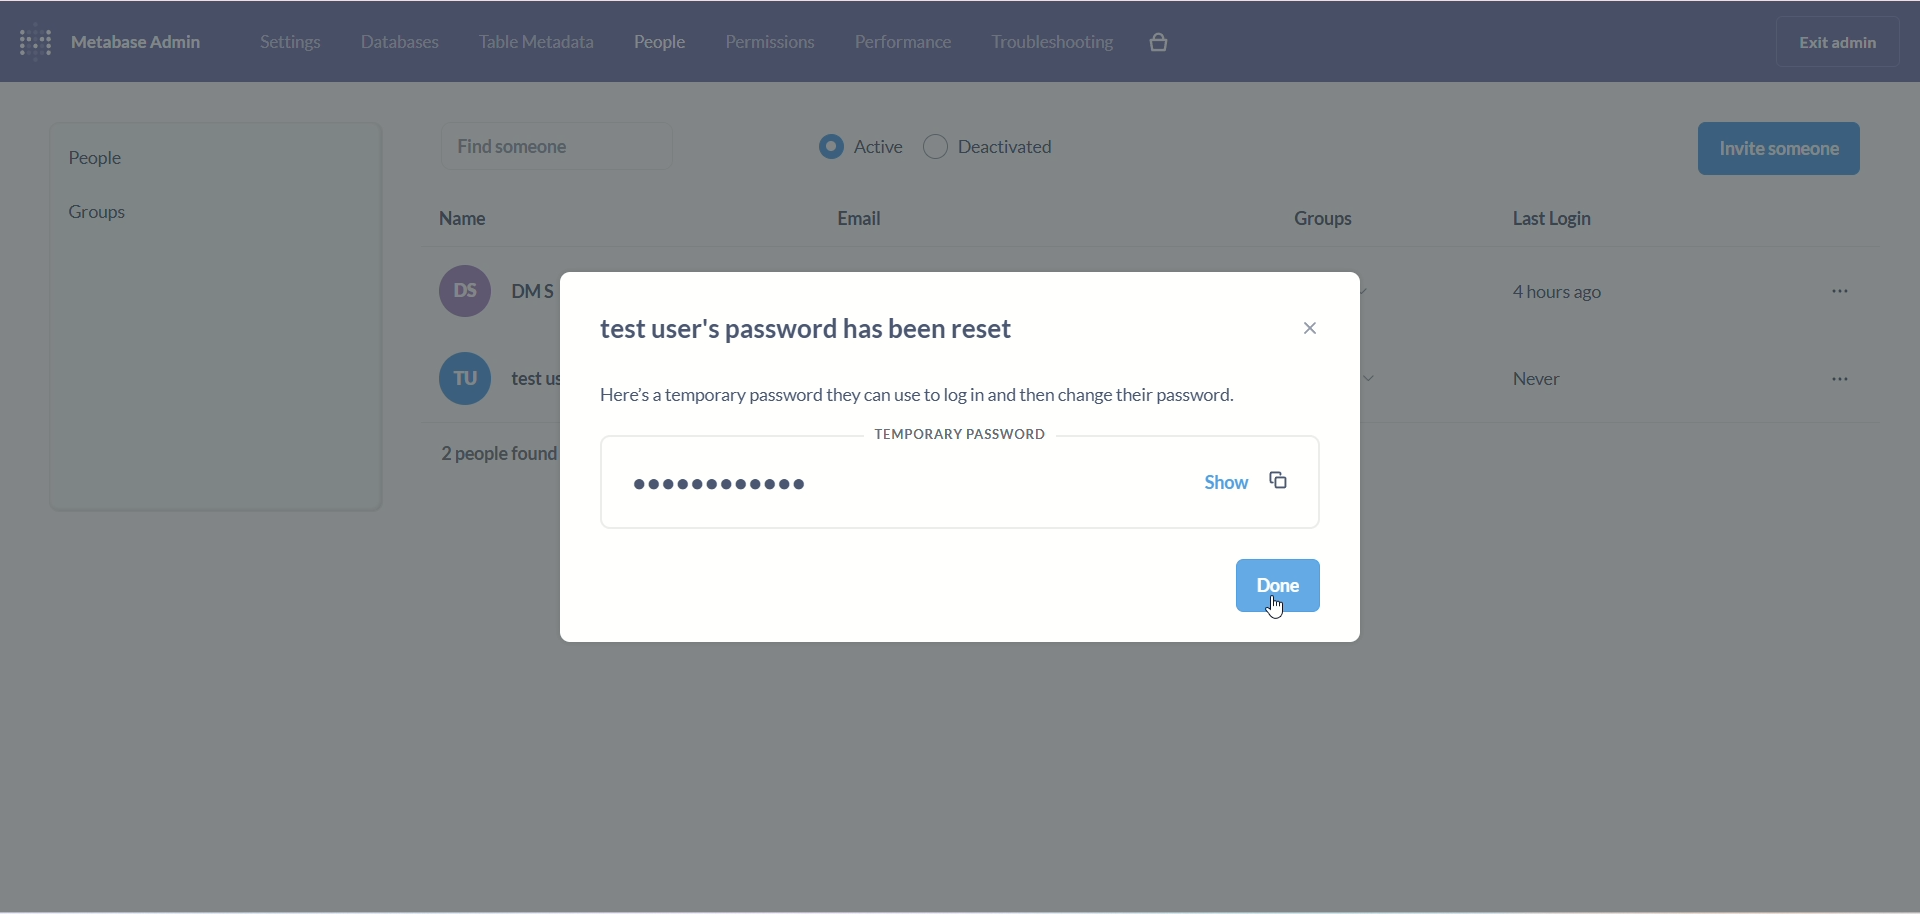 This screenshot has width=1920, height=914. Describe the element at coordinates (1161, 42) in the screenshot. I see `paid features` at that location.